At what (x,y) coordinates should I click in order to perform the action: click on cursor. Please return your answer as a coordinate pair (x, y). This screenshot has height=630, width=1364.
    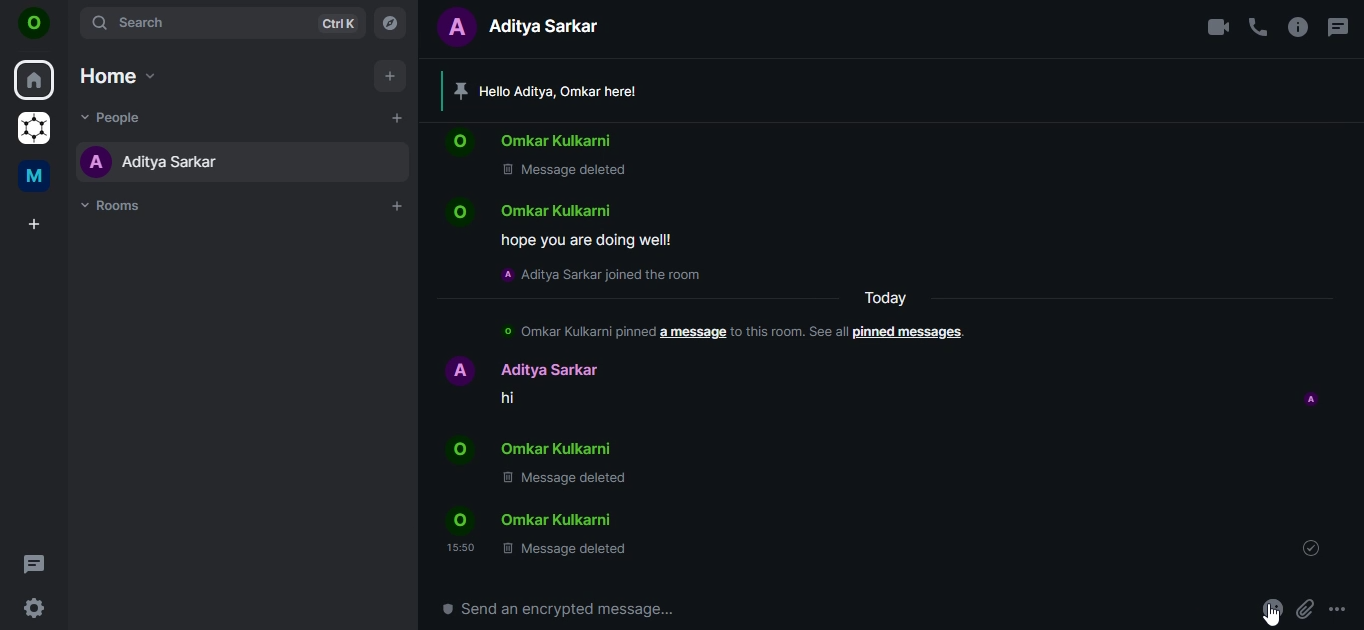
    Looking at the image, I should click on (1271, 615).